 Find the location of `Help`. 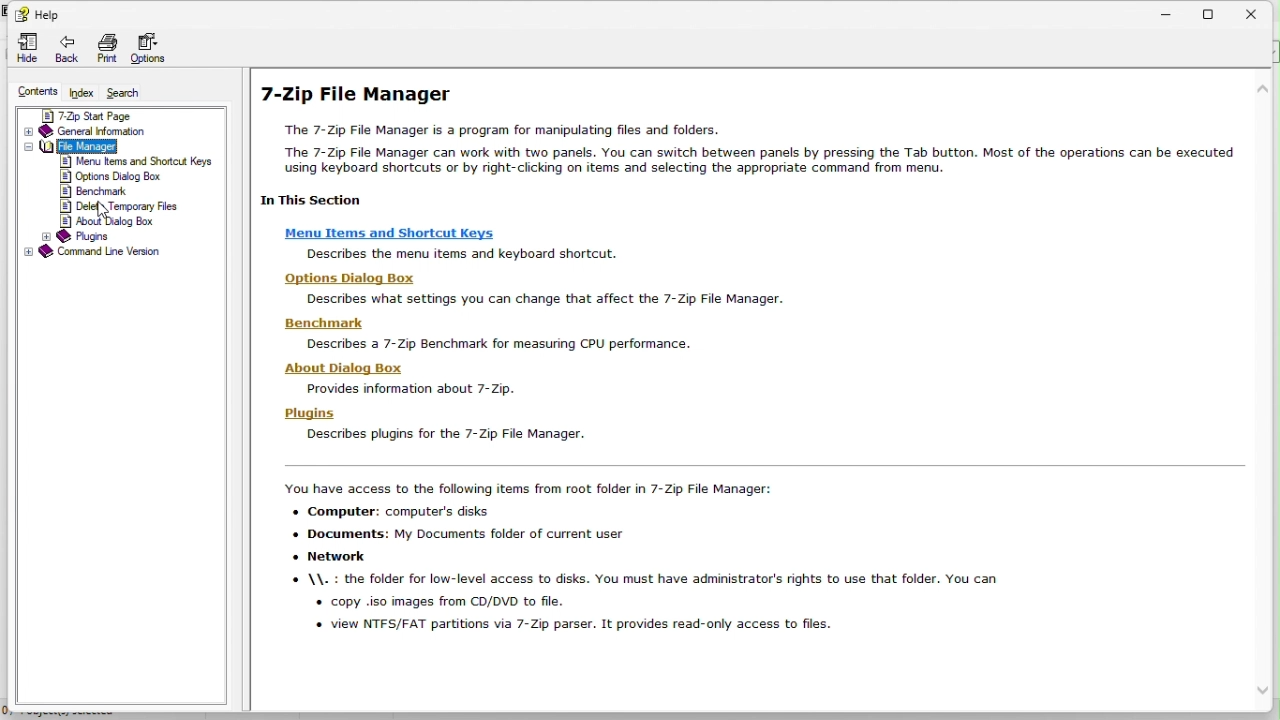

Help is located at coordinates (36, 12).